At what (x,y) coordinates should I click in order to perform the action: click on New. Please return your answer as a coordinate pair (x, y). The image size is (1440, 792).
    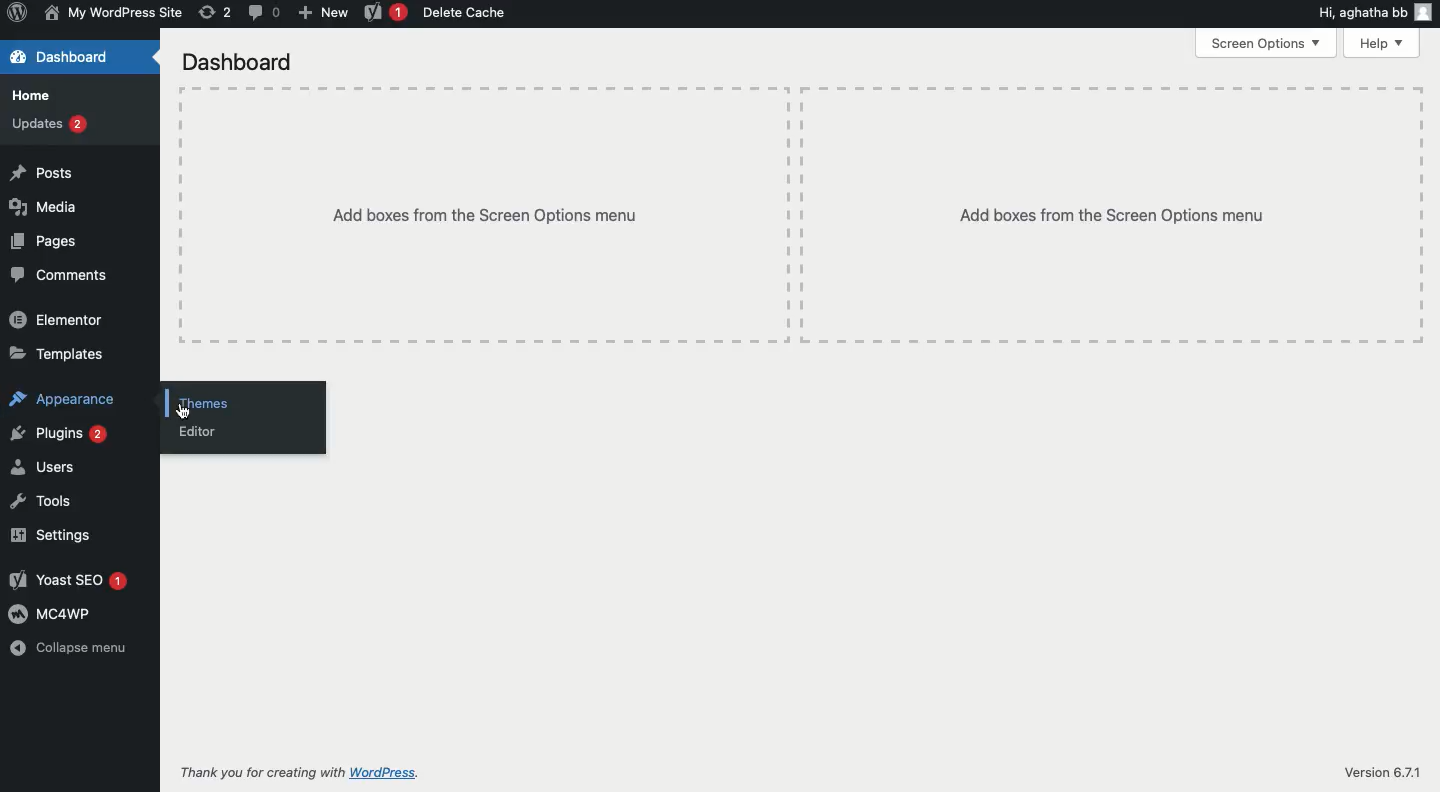
    Looking at the image, I should click on (323, 14).